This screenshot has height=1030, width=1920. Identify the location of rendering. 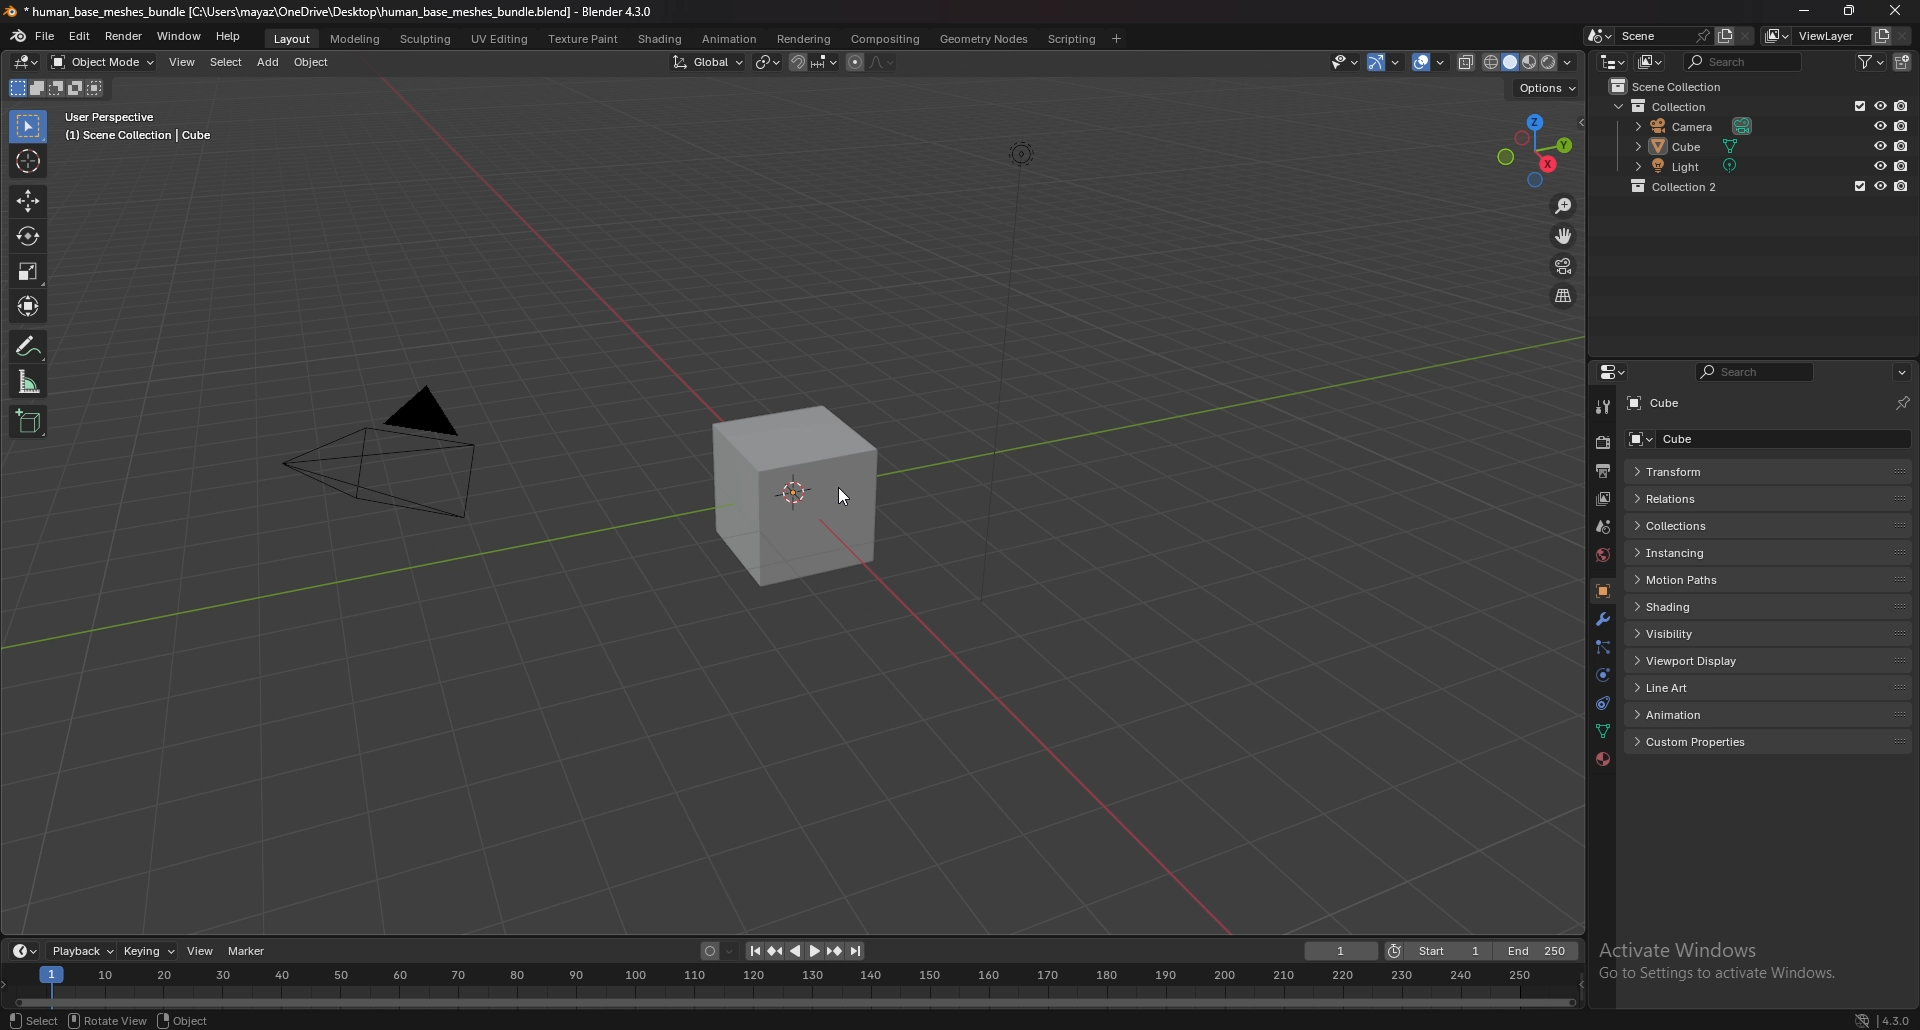
(804, 39).